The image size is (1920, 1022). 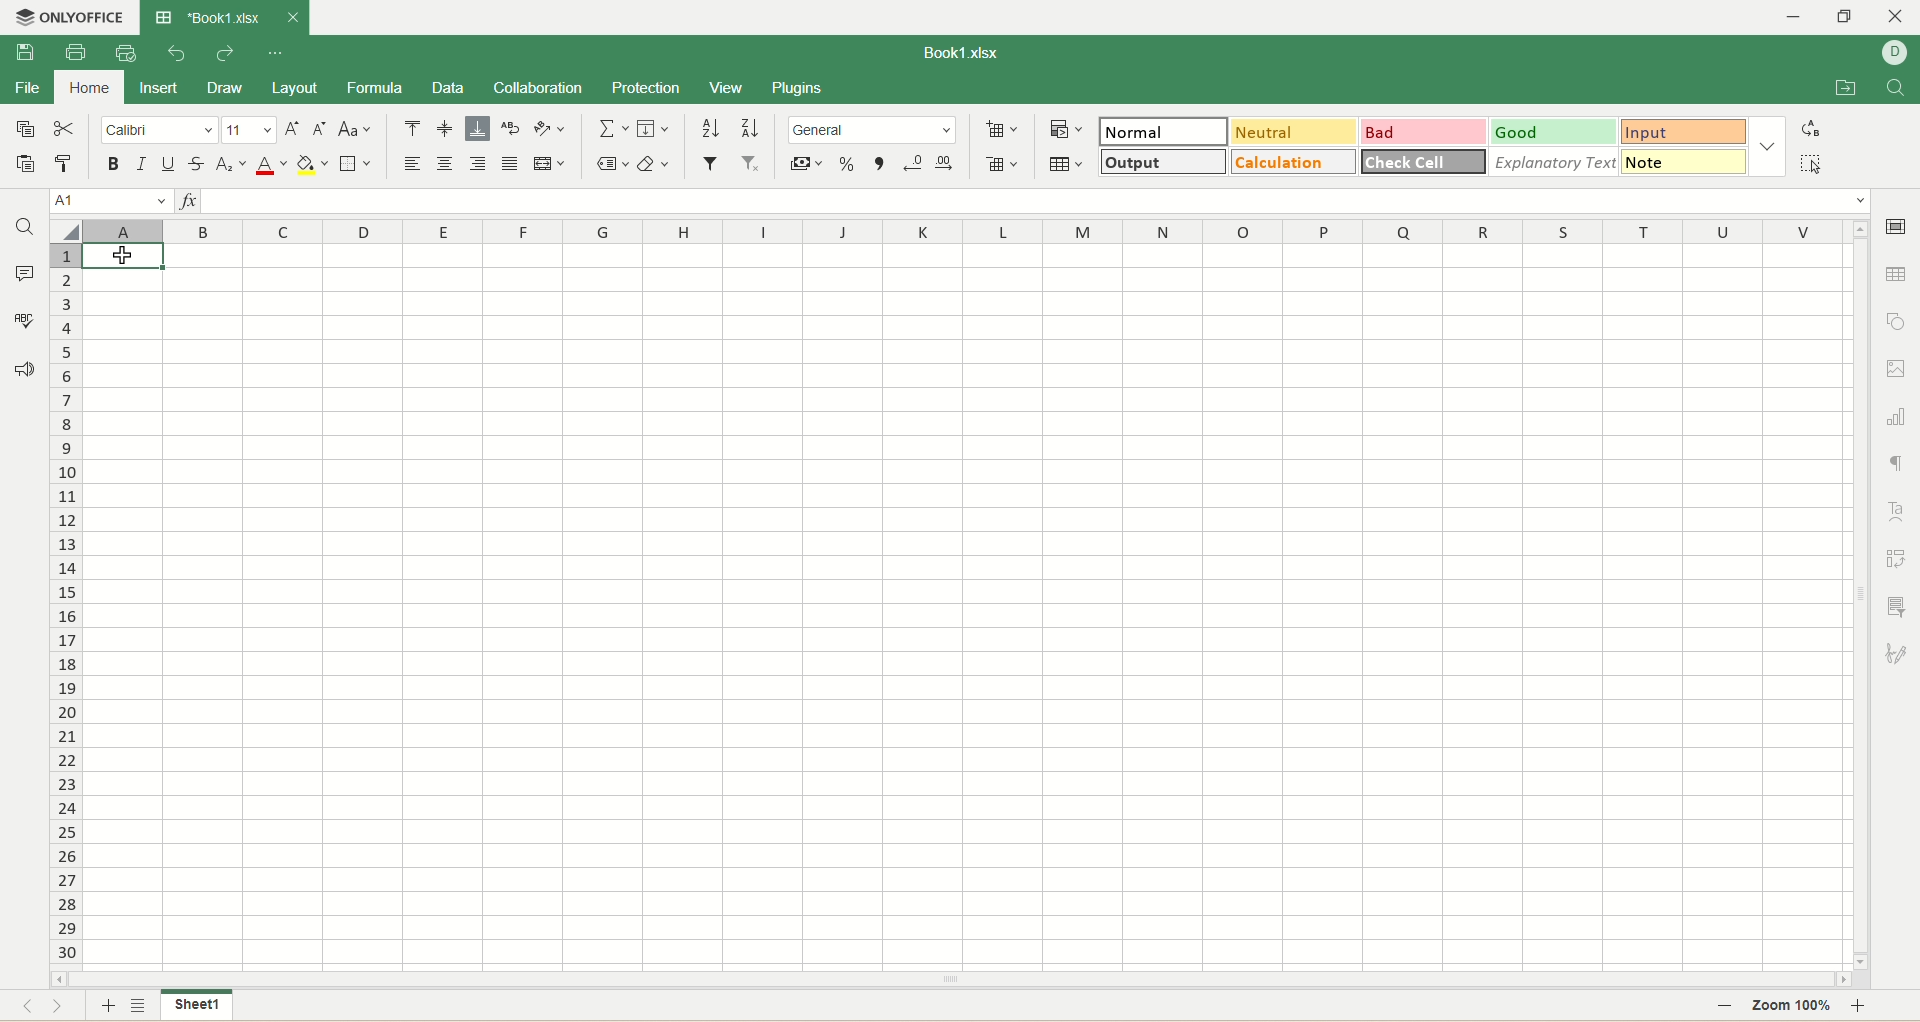 I want to click on input, so click(x=1684, y=133).